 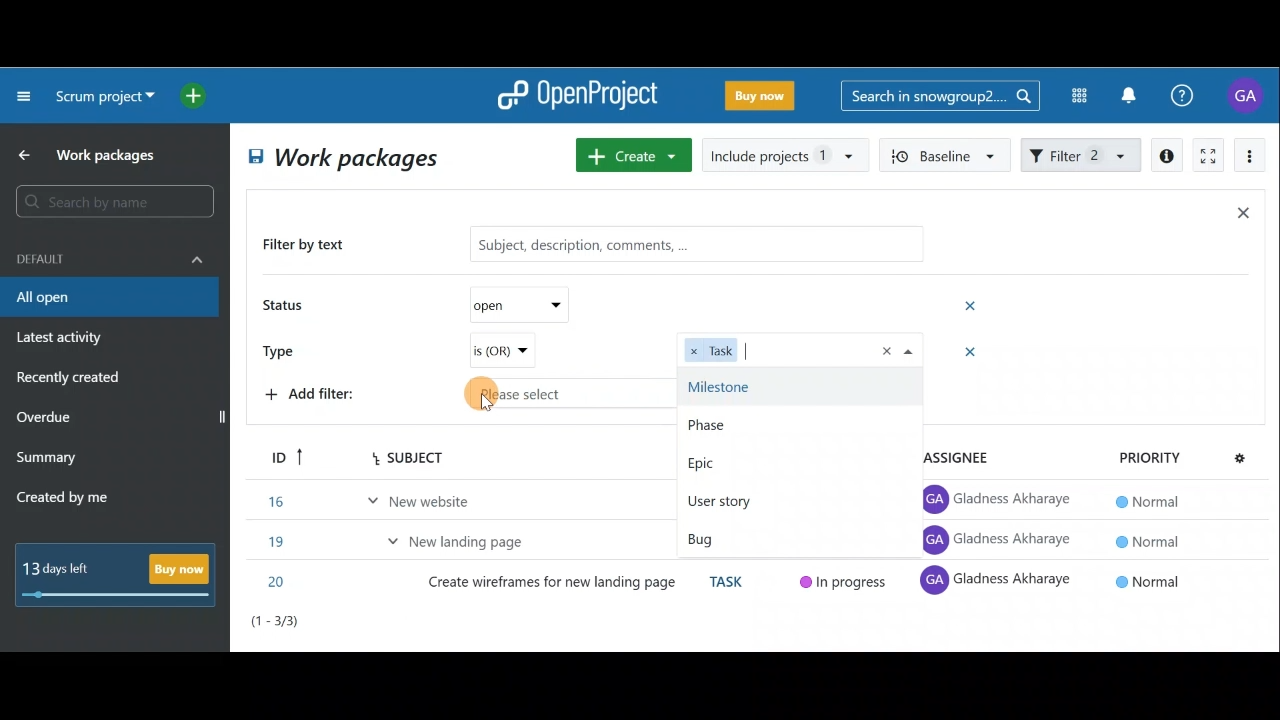 What do you see at coordinates (74, 500) in the screenshot?
I see `Created by me` at bounding box center [74, 500].